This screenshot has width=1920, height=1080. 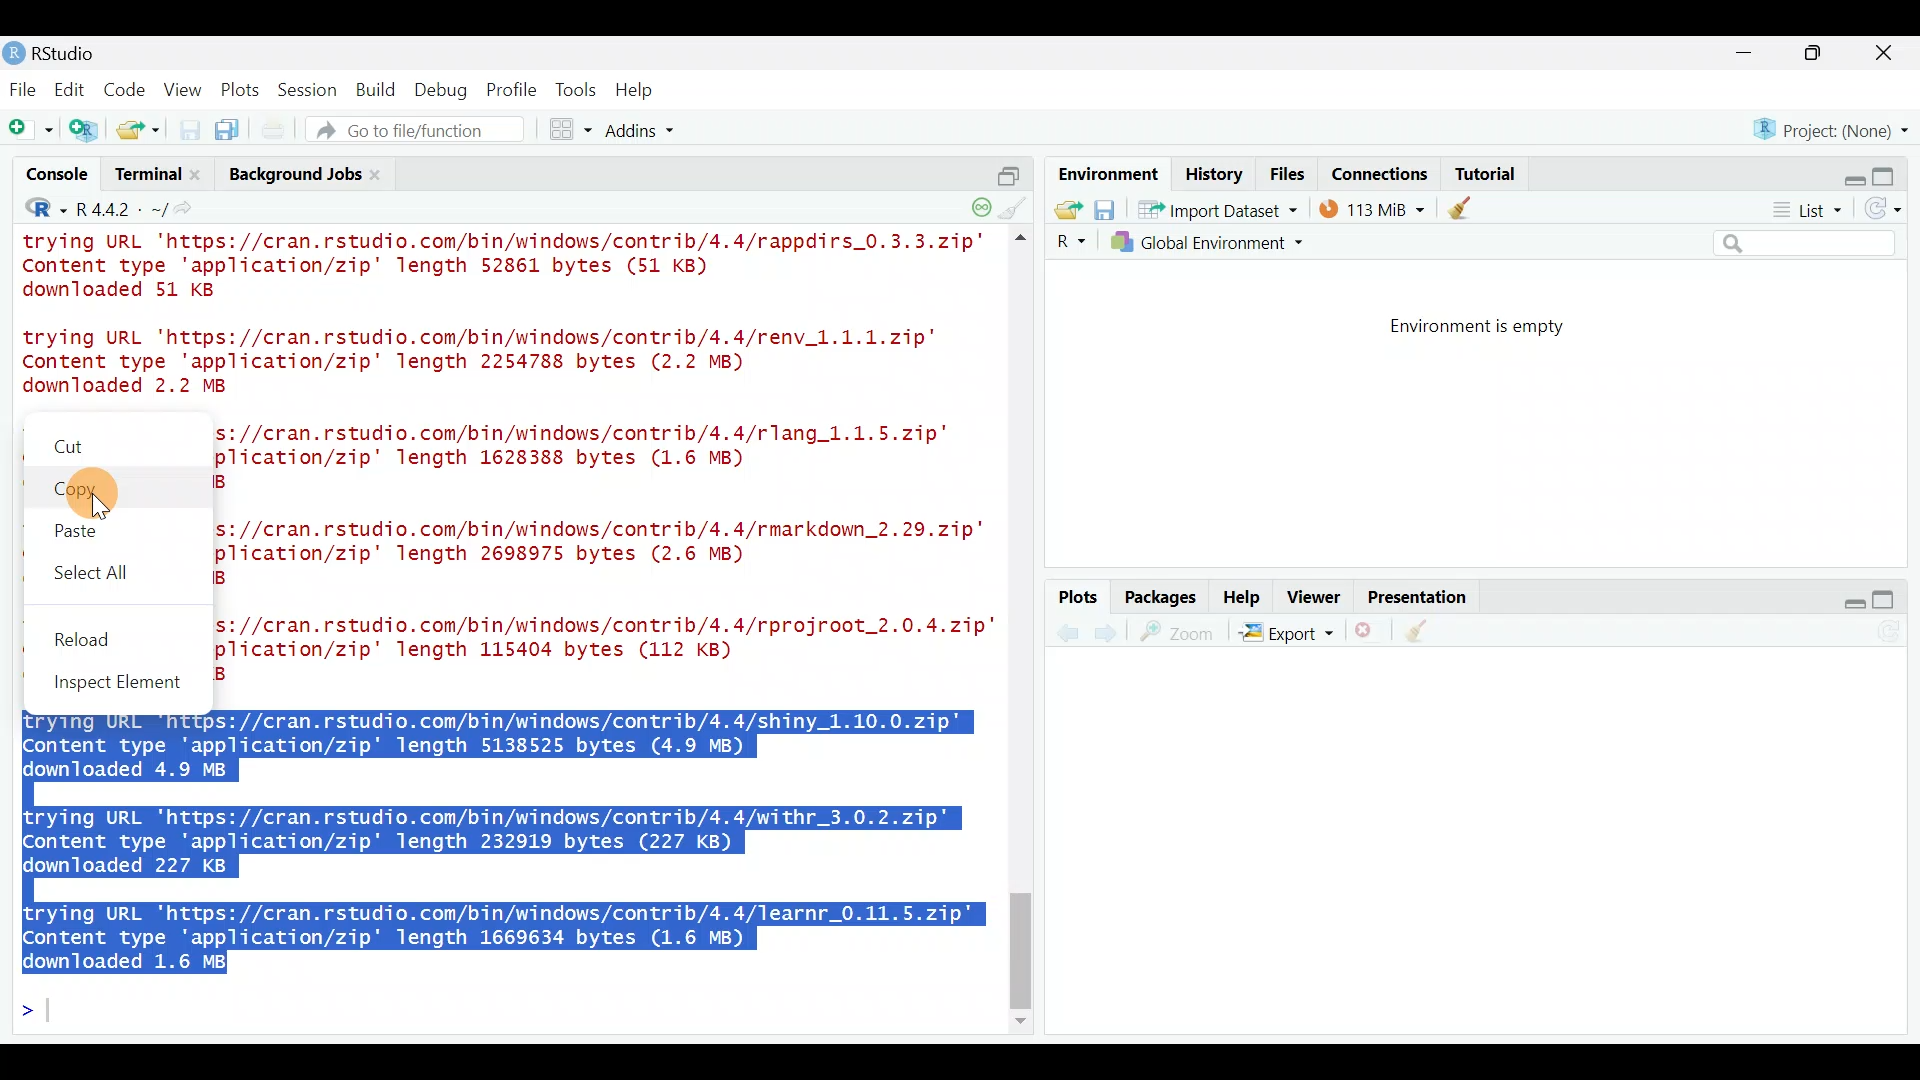 What do you see at coordinates (1212, 210) in the screenshot?
I see `* Import Dataset *` at bounding box center [1212, 210].